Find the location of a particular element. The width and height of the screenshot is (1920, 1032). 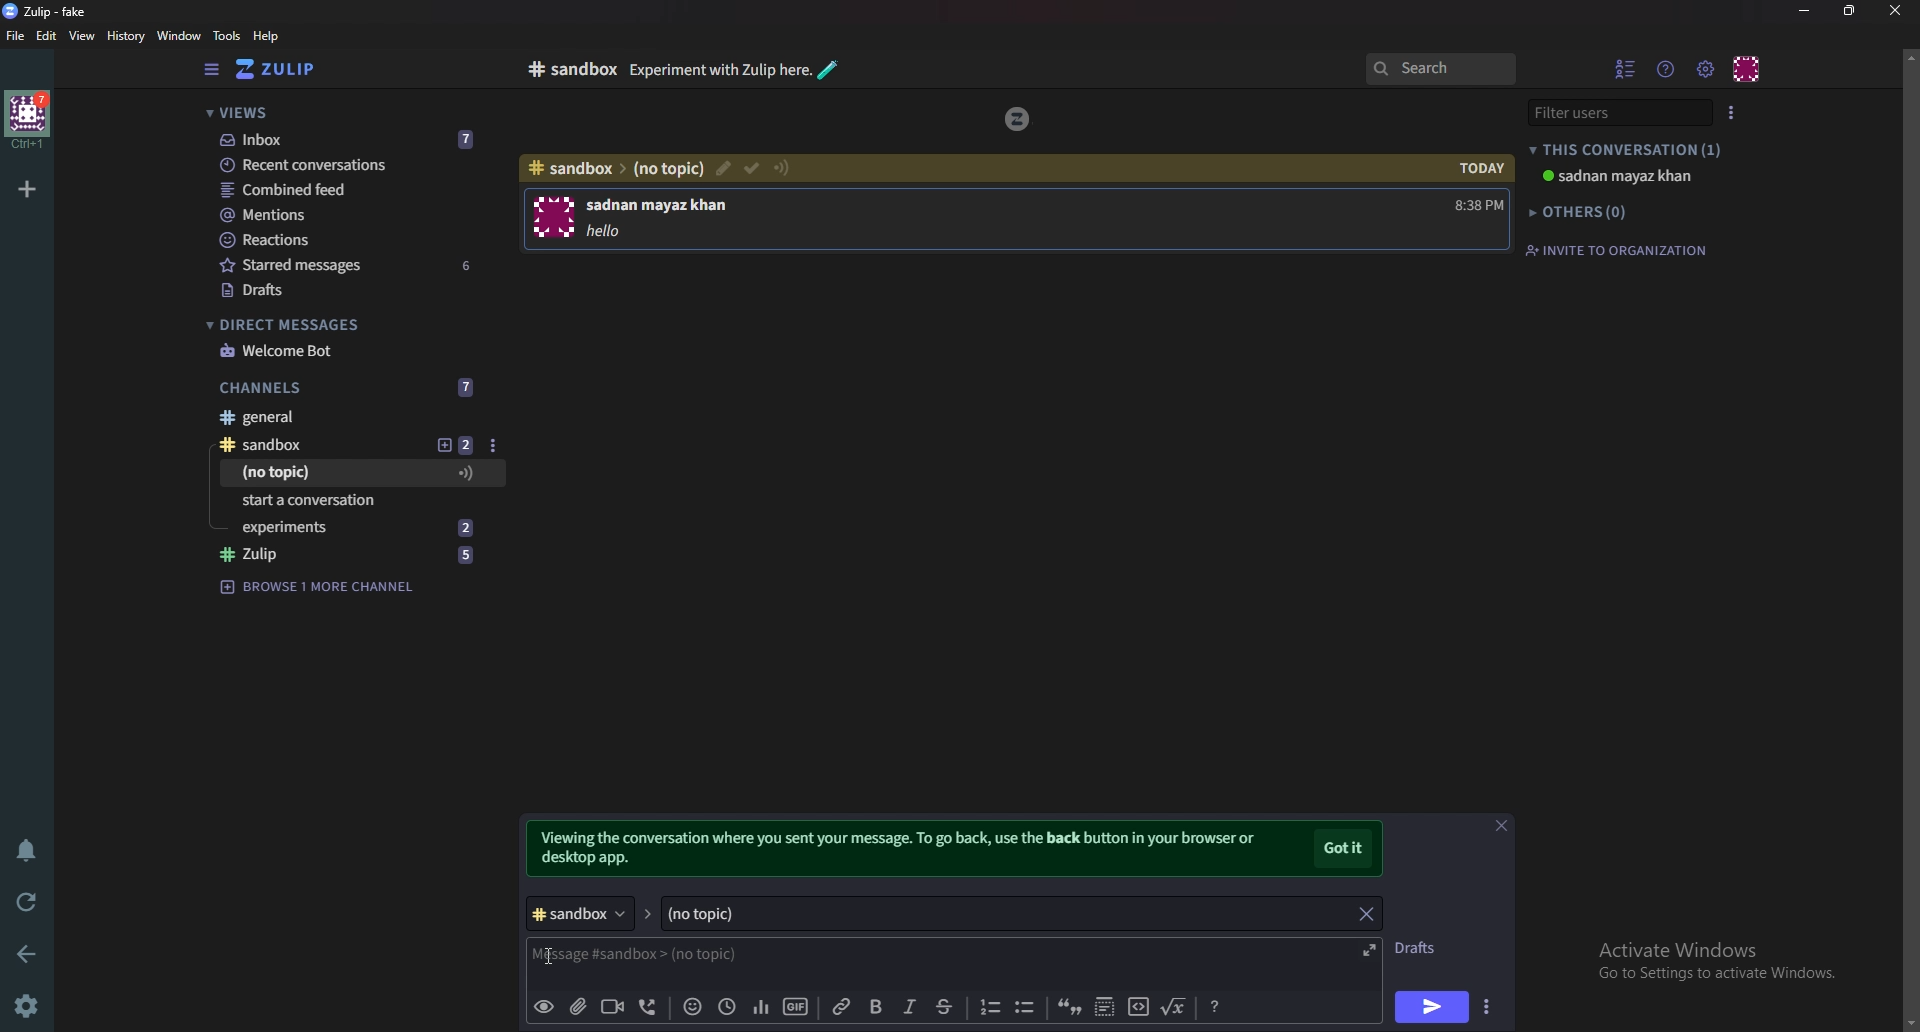

search is located at coordinates (1438, 67).